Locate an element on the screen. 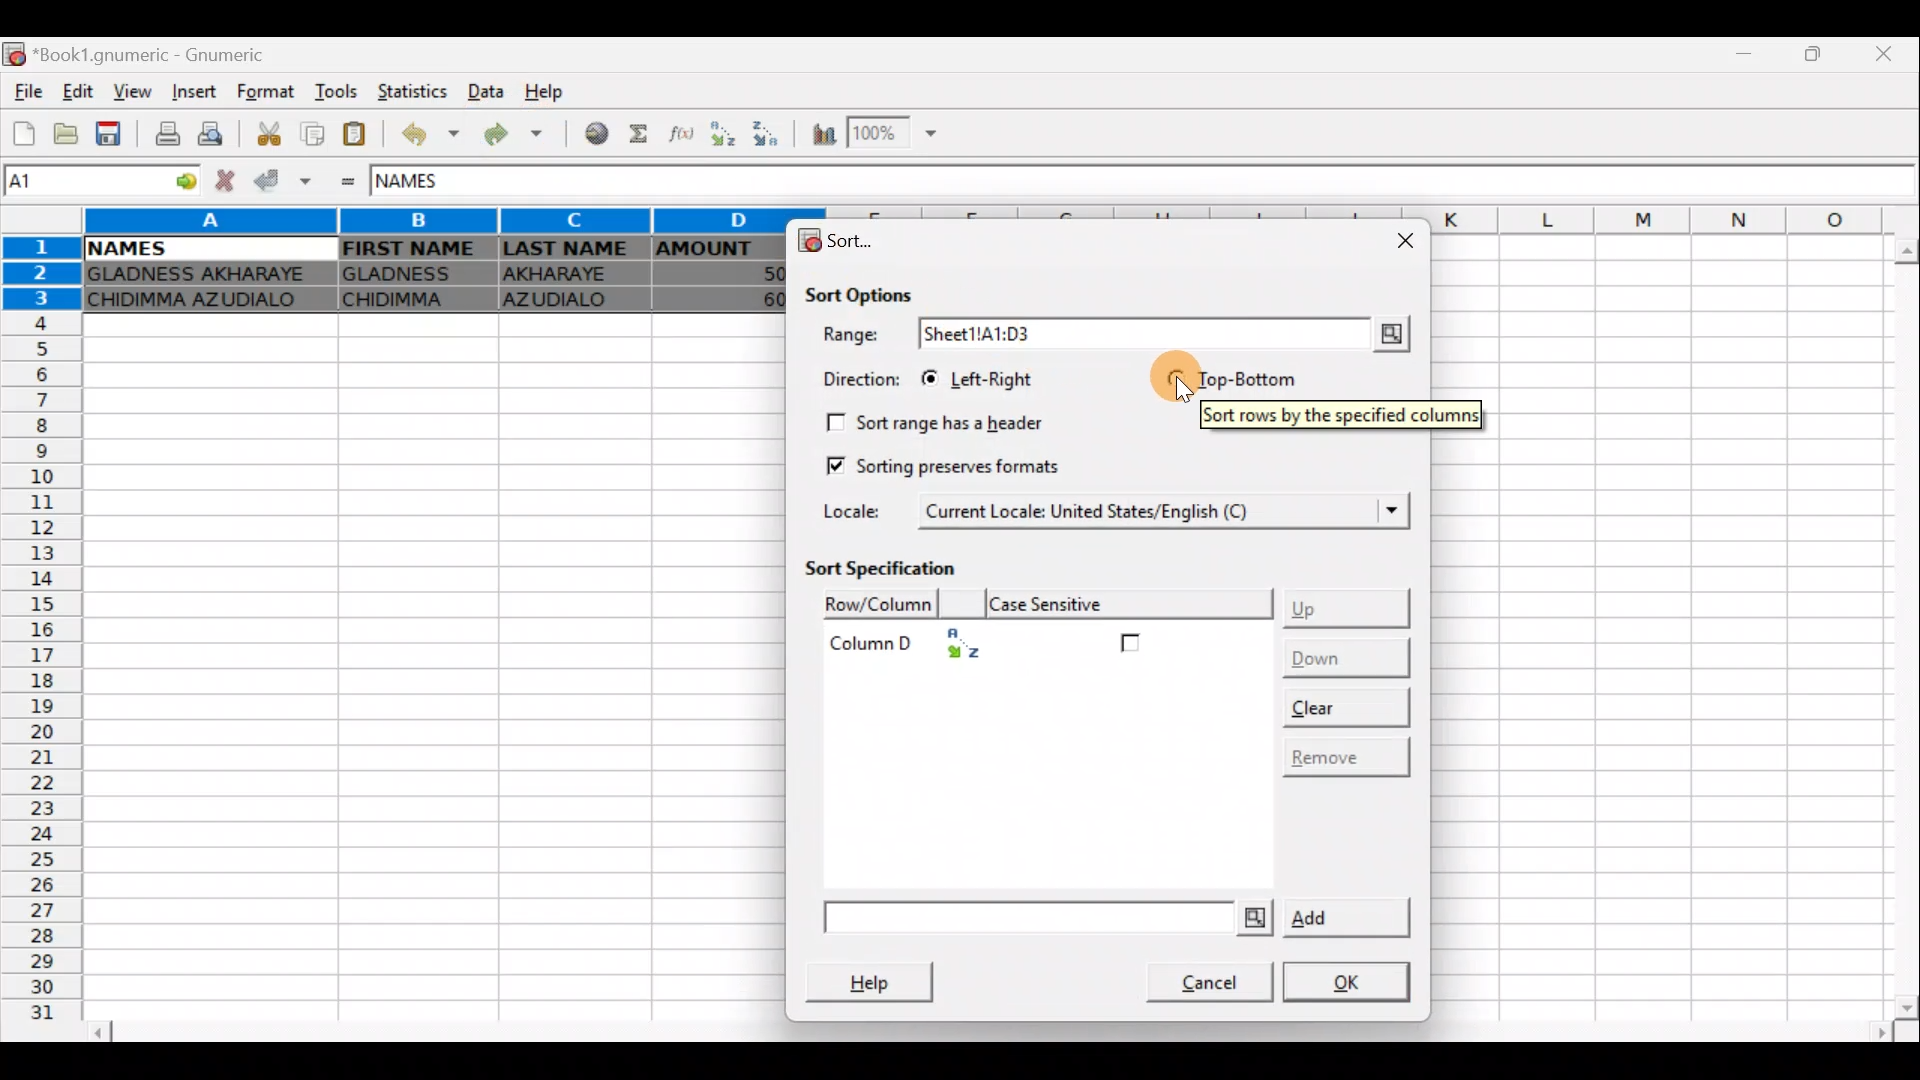 This screenshot has height=1080, width=1920. Edit a function in the current cell is located at coordinates (678, 135).